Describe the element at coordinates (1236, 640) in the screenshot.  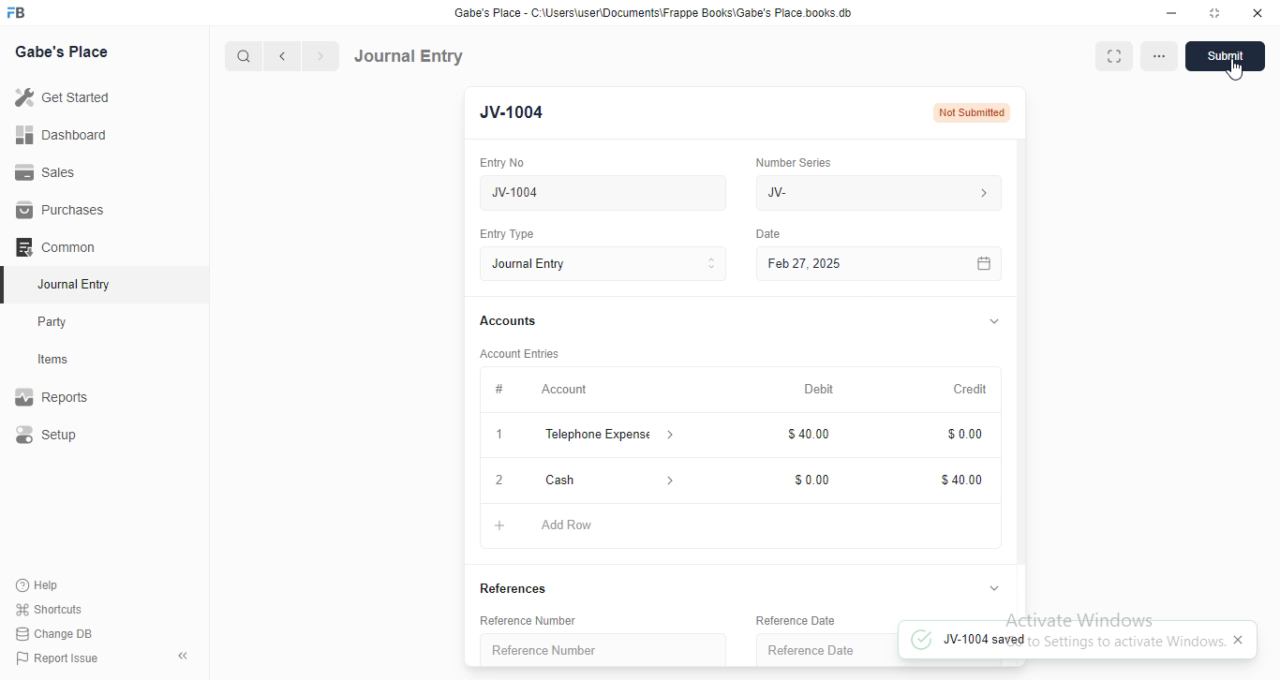
I see `Close` at that location.